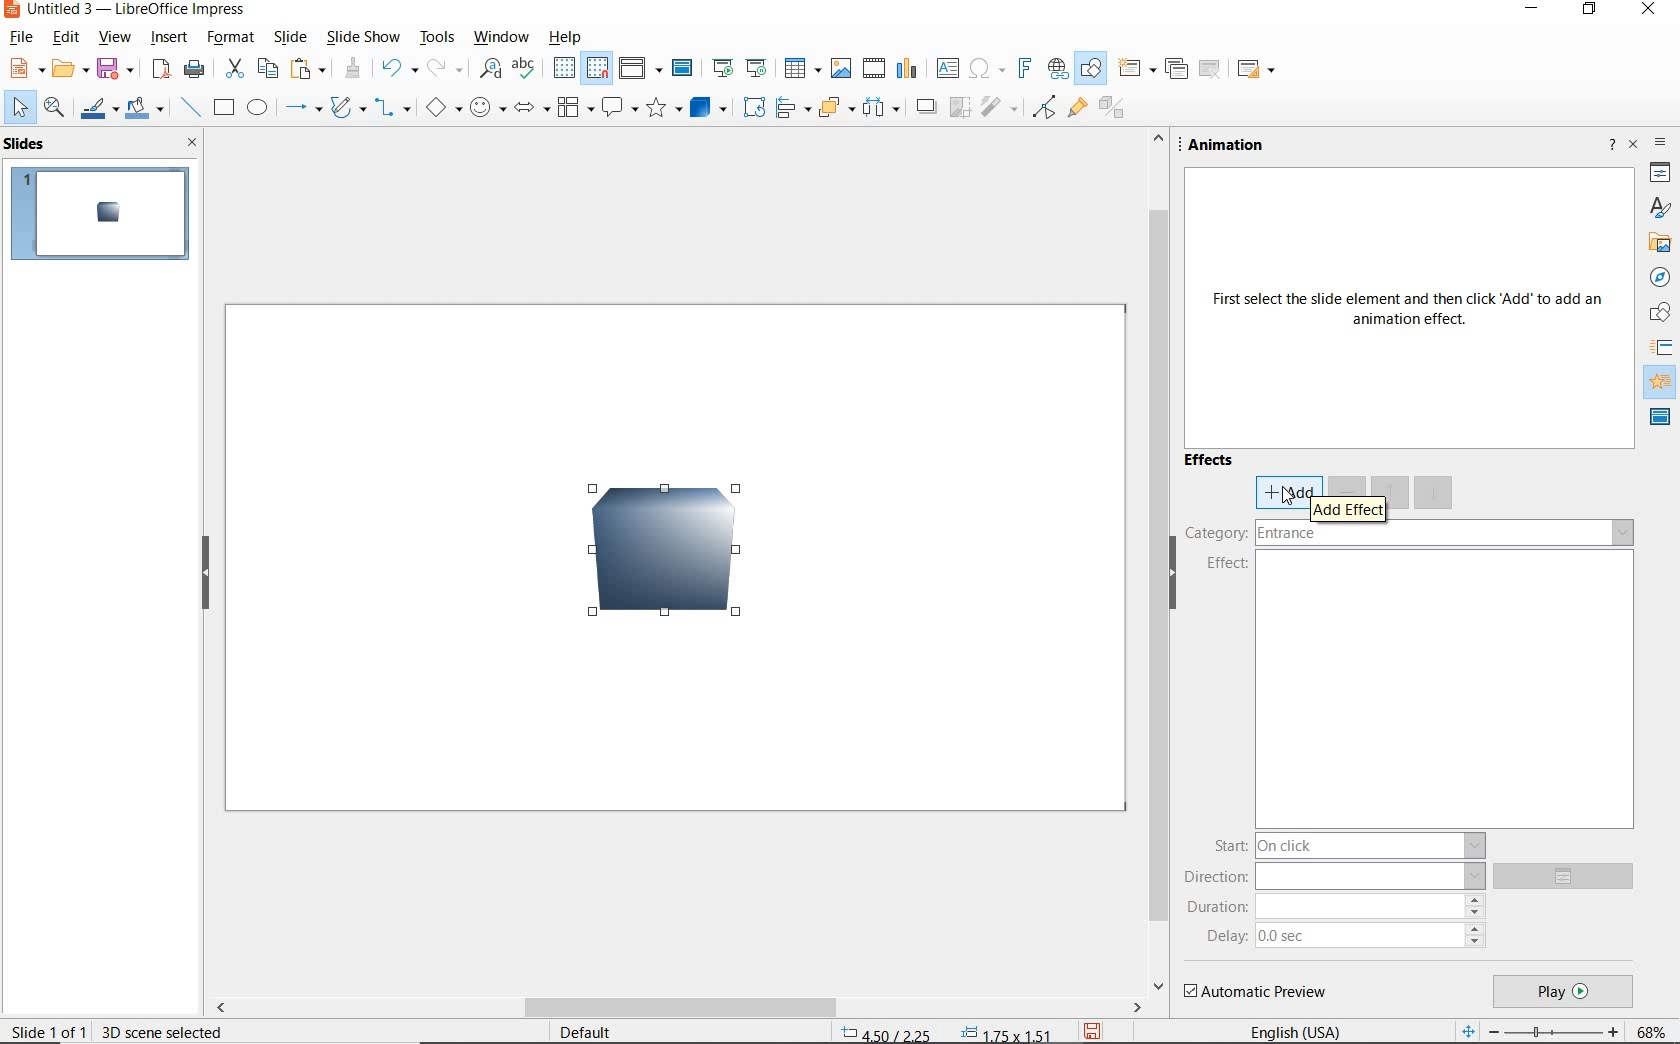 Image resolution: width=1680 pixels, height=1044 pixels. Describe the element at coordinates (1045, 105) in the screenshot. I see `toggle point edit mode` at that location.